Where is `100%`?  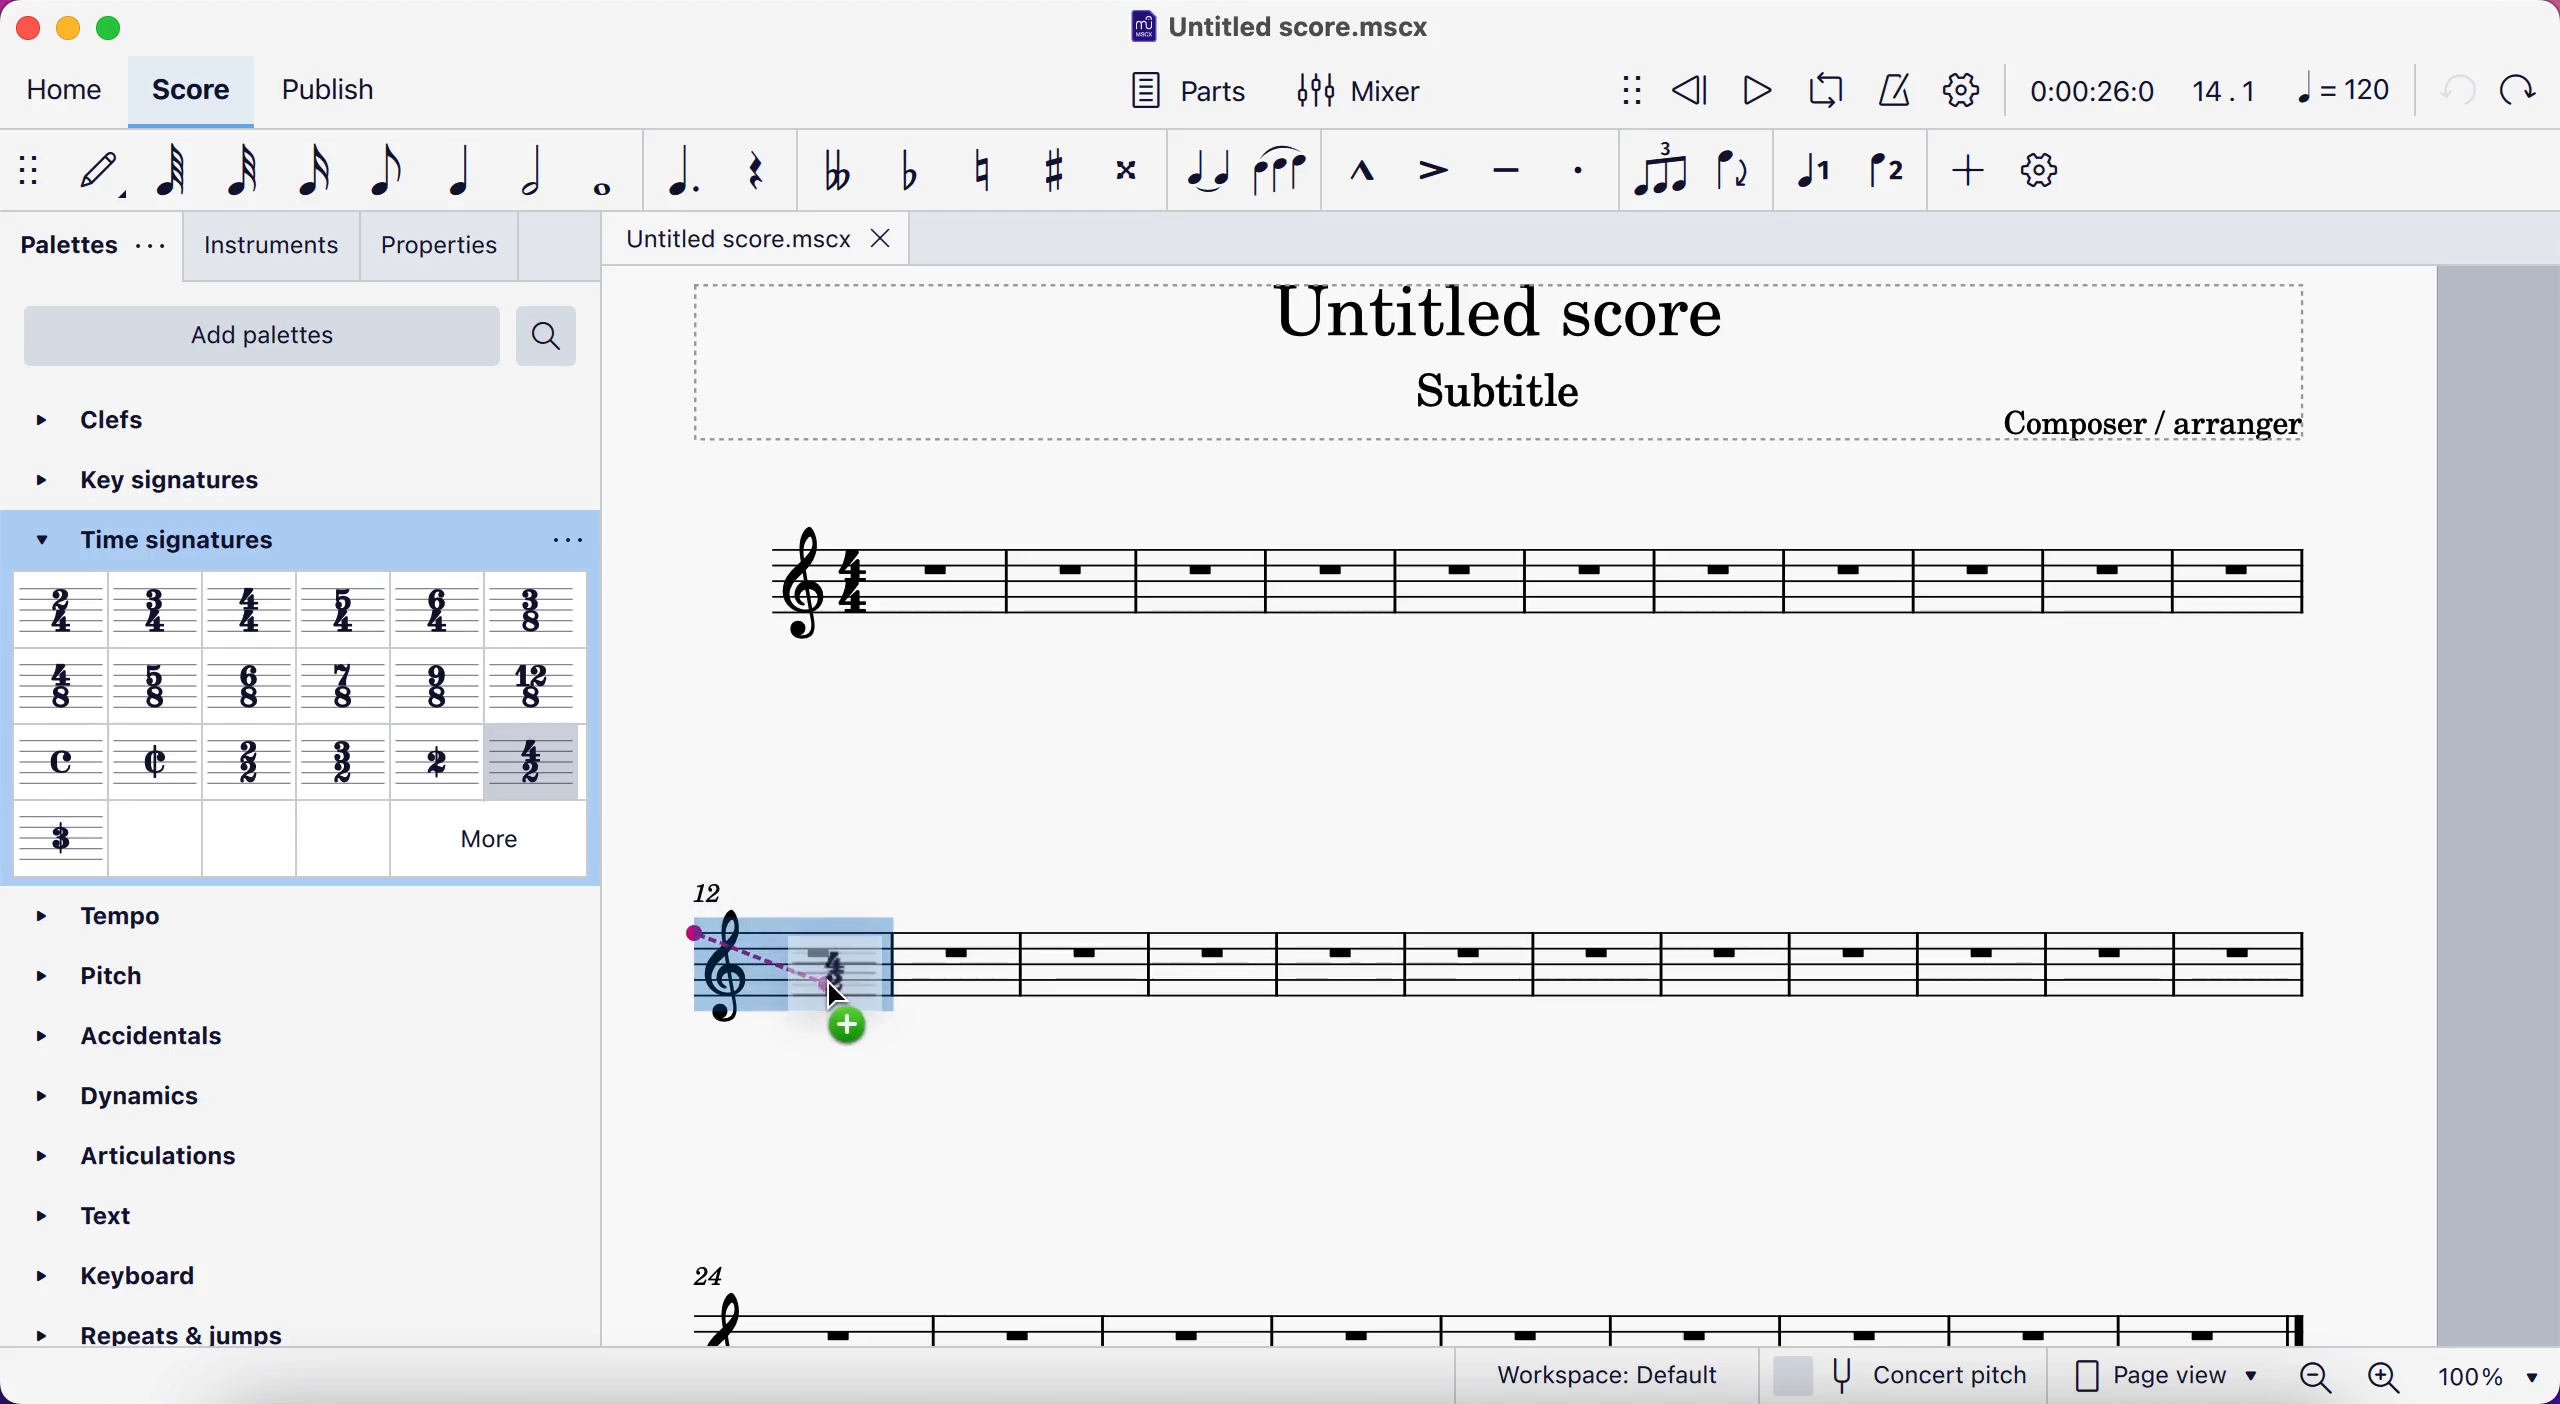
100% is located at coordinates (2486, 1376).